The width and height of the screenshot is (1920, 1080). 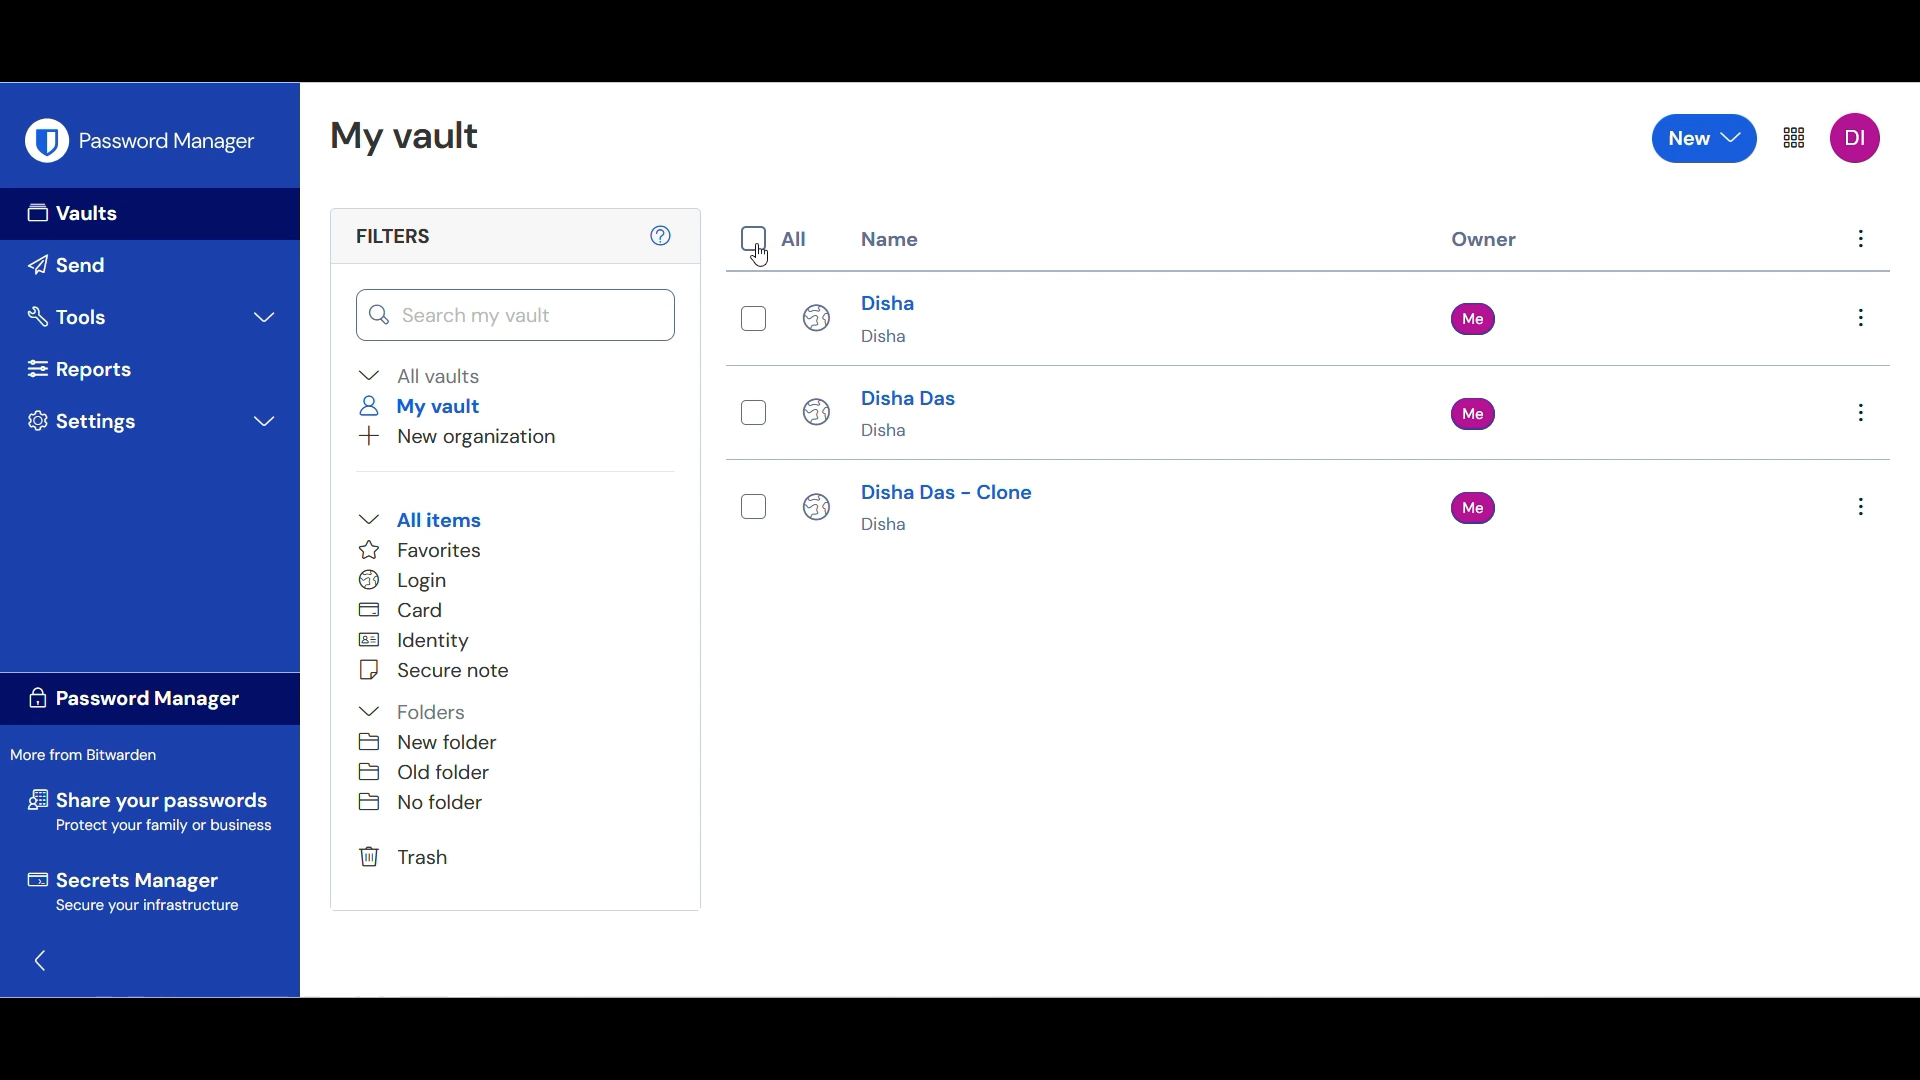 What do you see at coordinates (517, 315) in the screenshot?
I see `Search my vault` at bounding box center [517, 315].